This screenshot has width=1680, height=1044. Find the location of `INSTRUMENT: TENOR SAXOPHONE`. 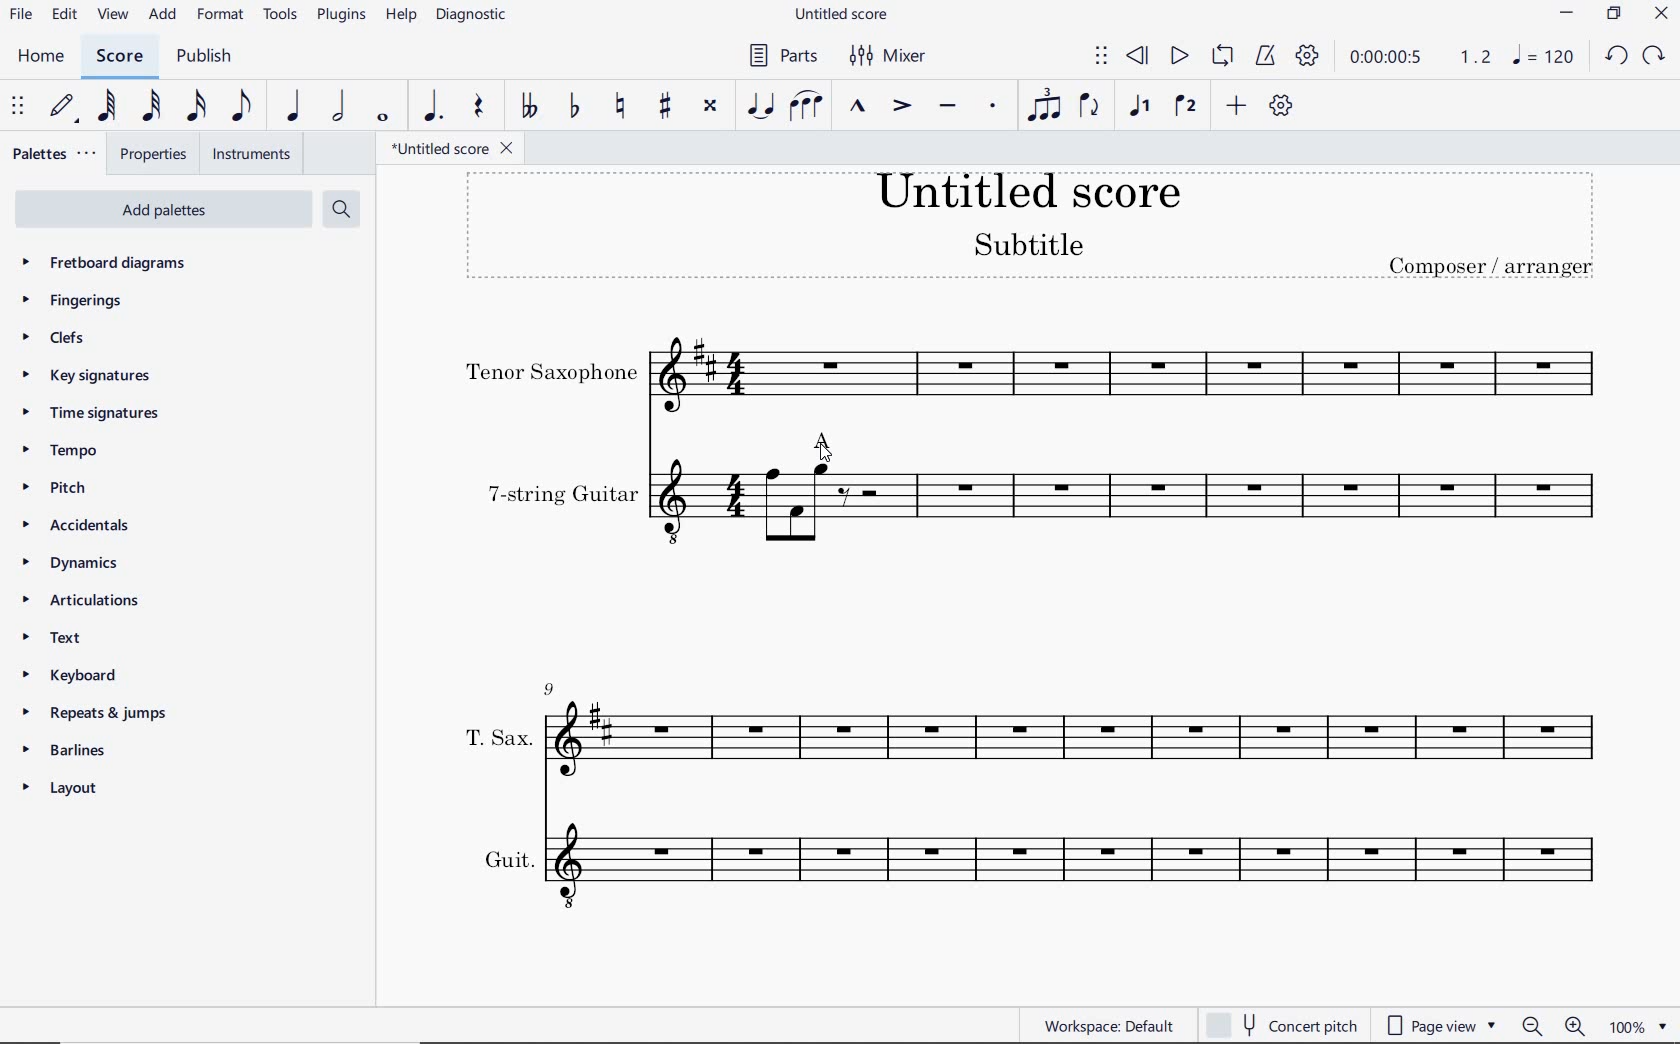

INSTRUMENT: TENOR SAXOPHONE is located at coordinates (1041, 374).